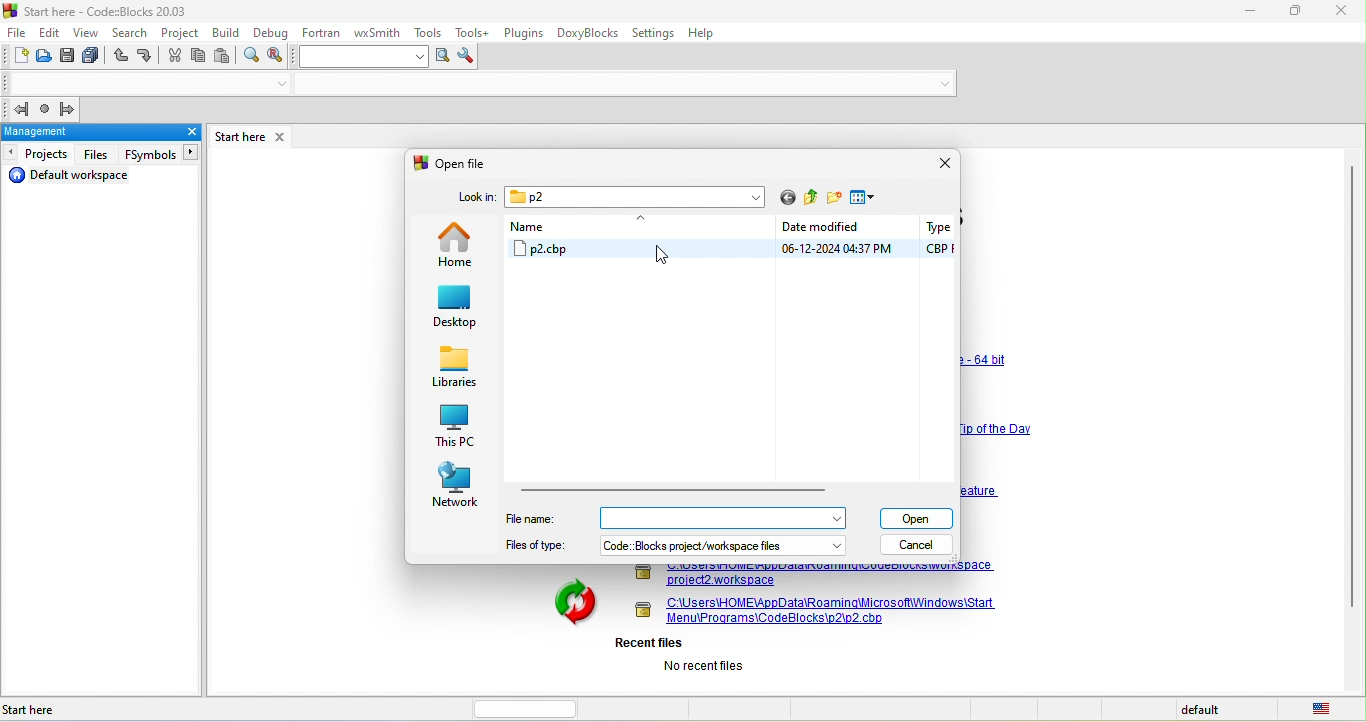 The height and width of the screenshot is (722, 1366). Describe the element at coordinates (946, 163) in the screenshot. I see `close` at that location.